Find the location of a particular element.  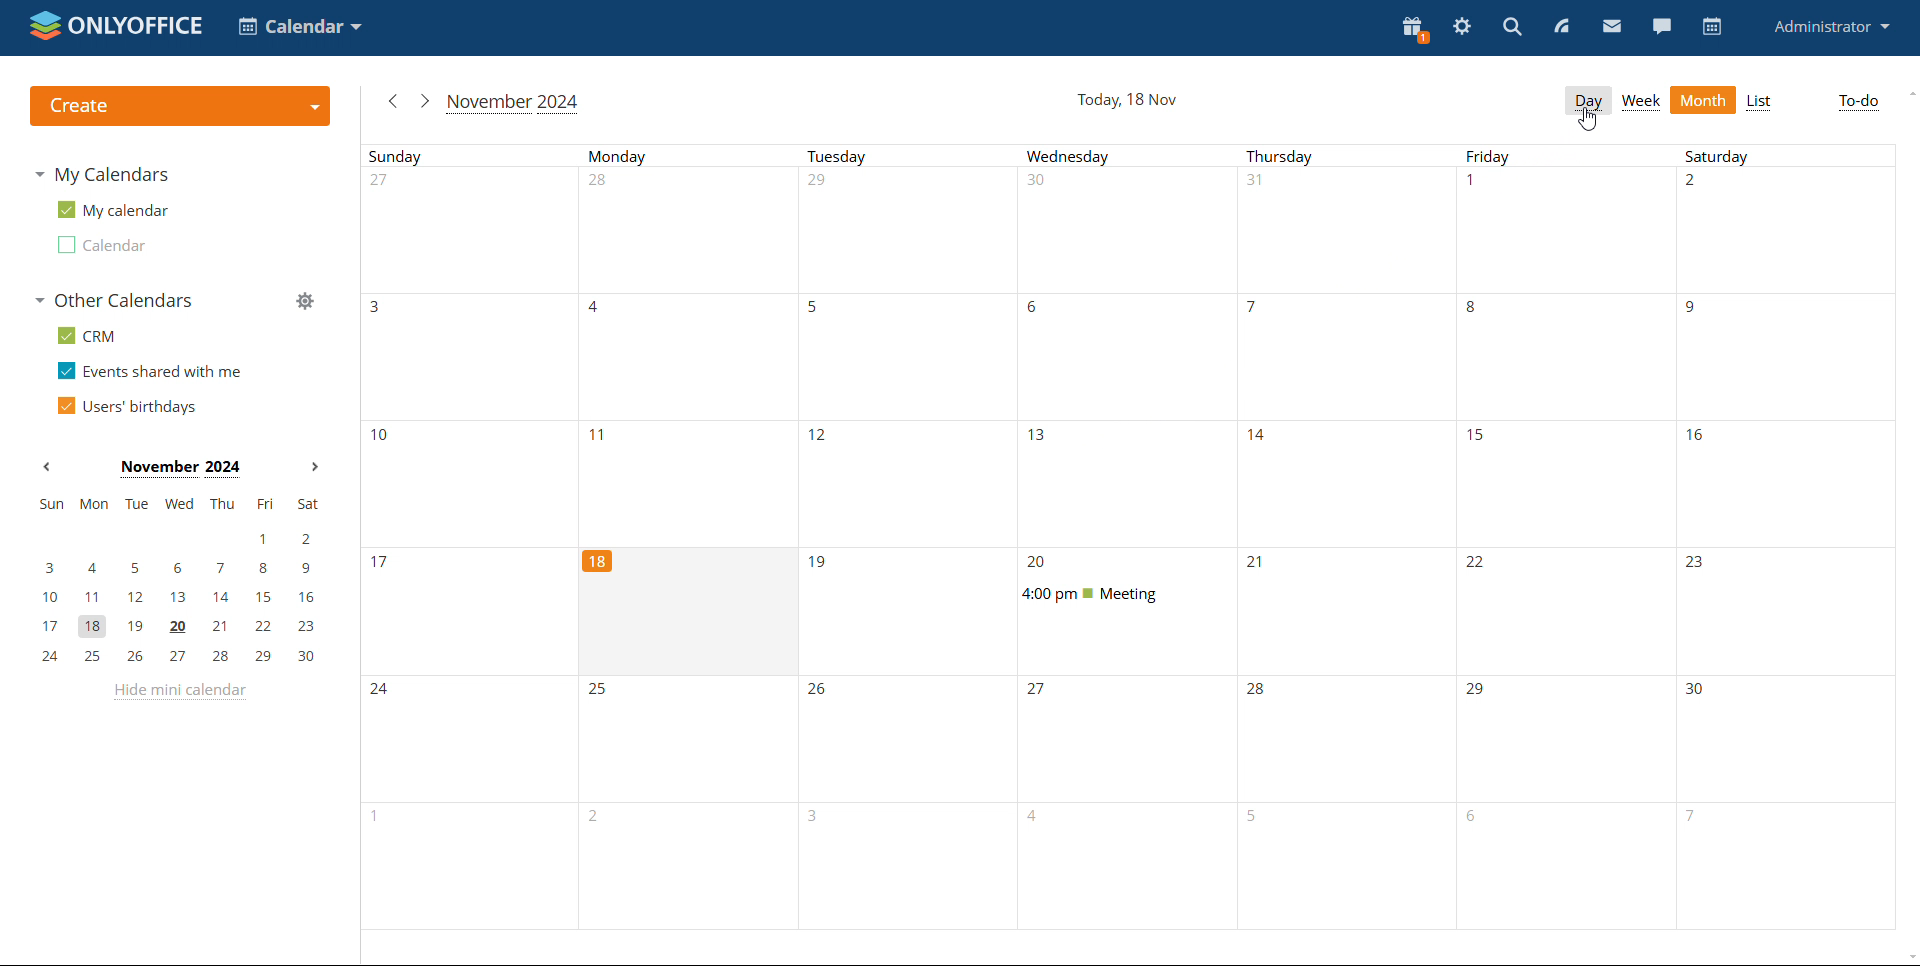

next month is located at coordinates (424, 101).